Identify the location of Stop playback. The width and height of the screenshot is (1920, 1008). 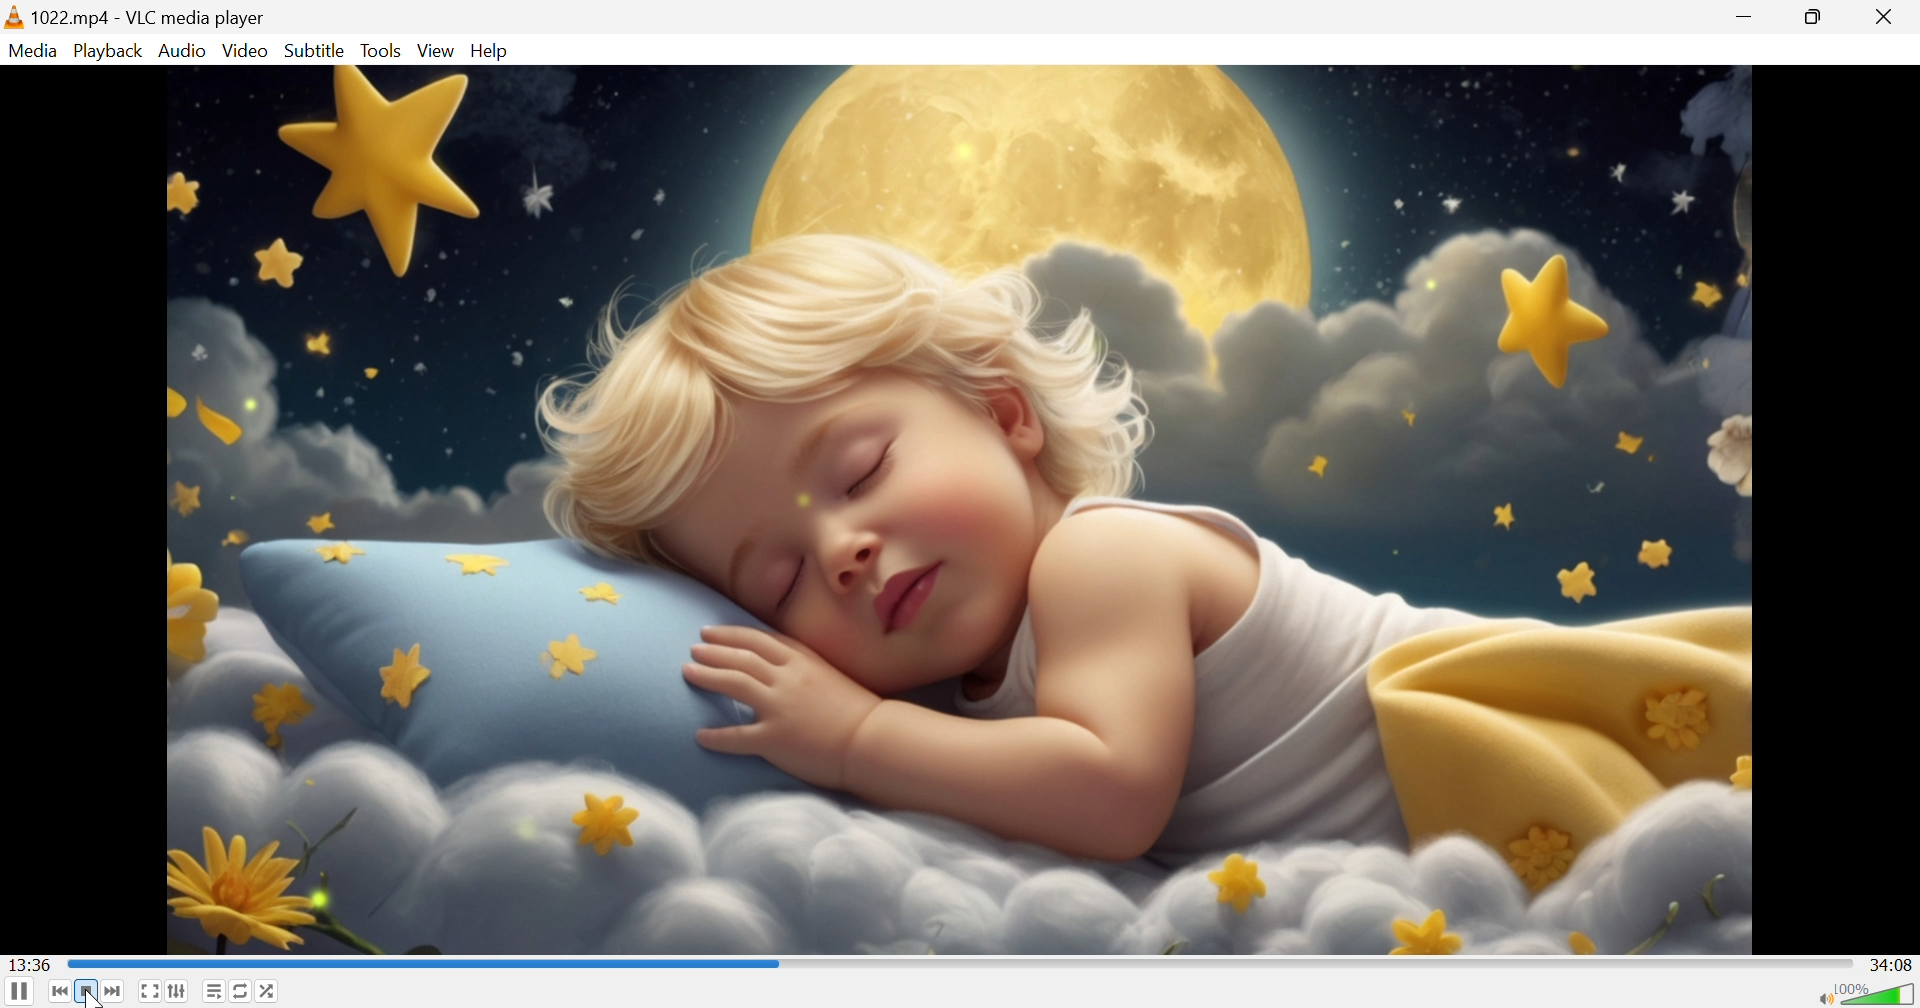
(89, 991).